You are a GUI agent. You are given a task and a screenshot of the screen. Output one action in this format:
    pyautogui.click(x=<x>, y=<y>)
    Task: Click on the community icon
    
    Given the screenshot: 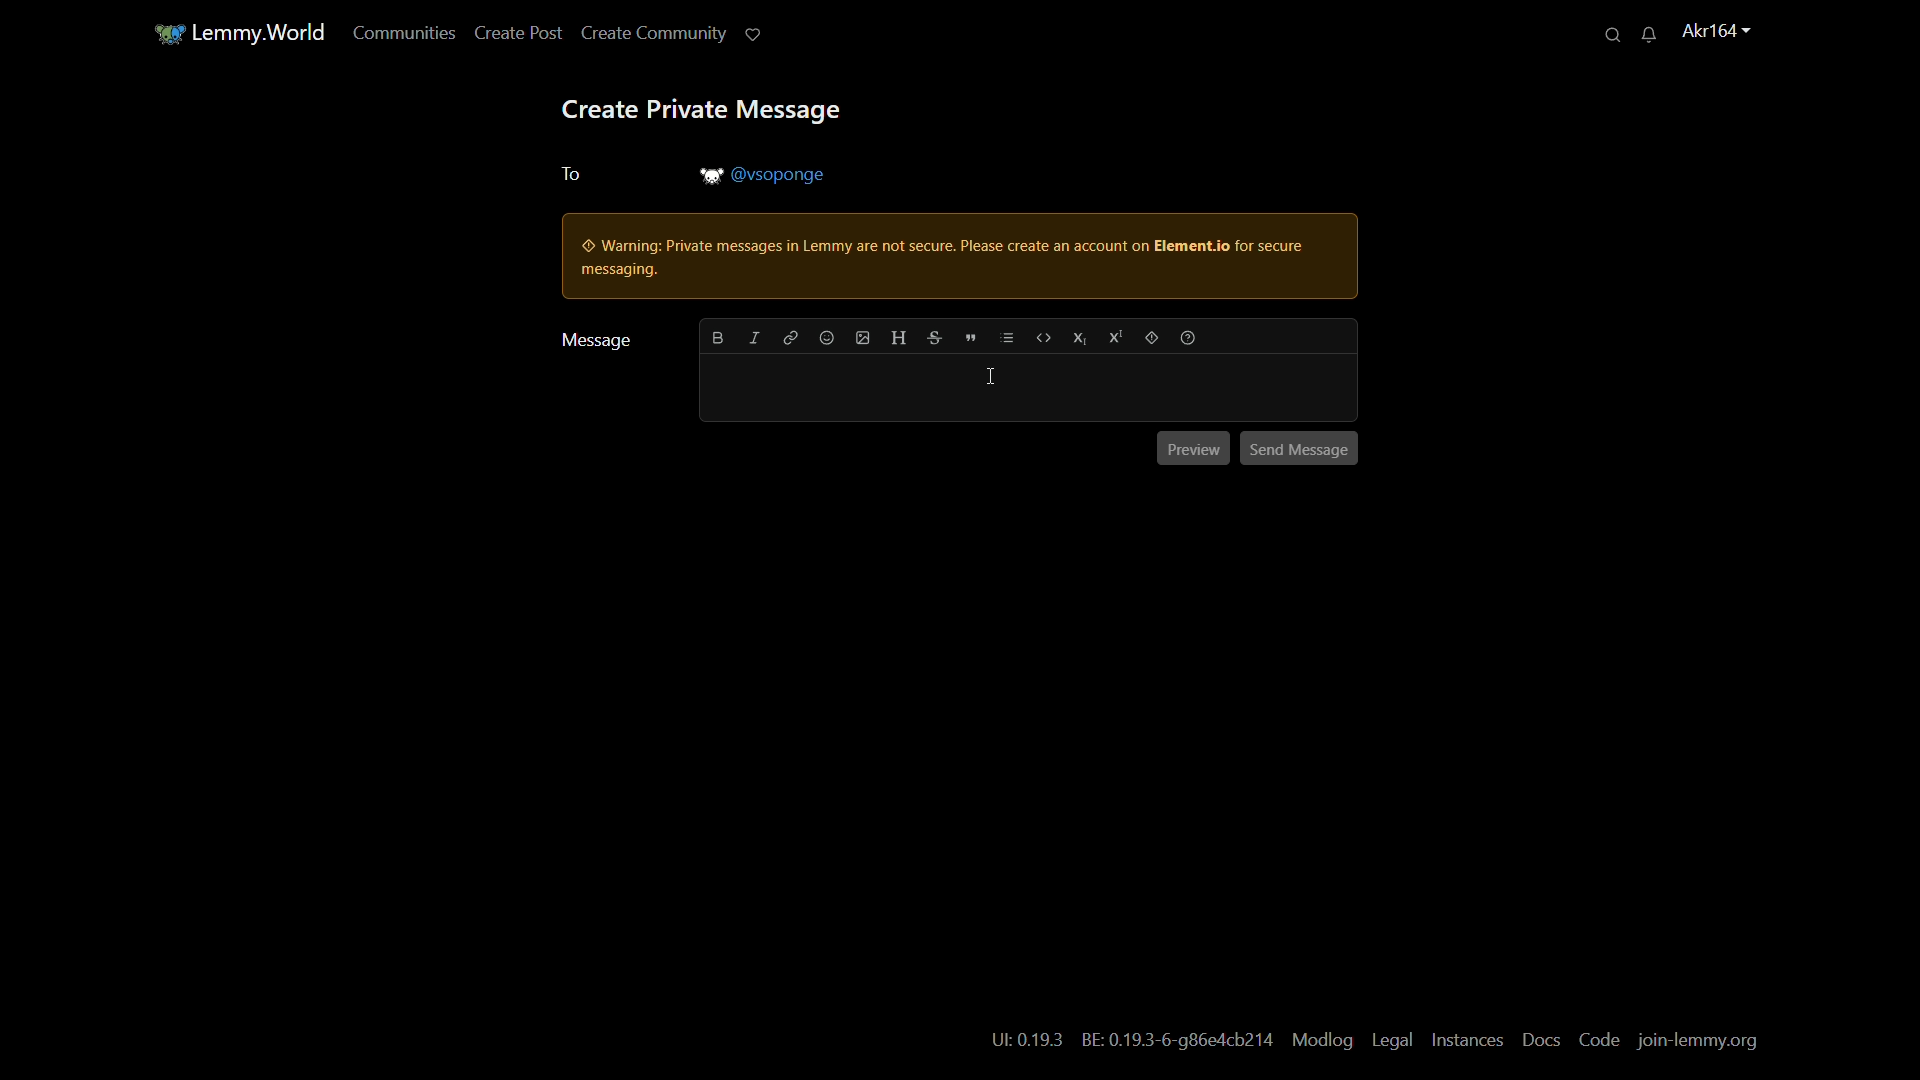 What is the action you would take?
    pyautogui.click(x=155, y=32)
    